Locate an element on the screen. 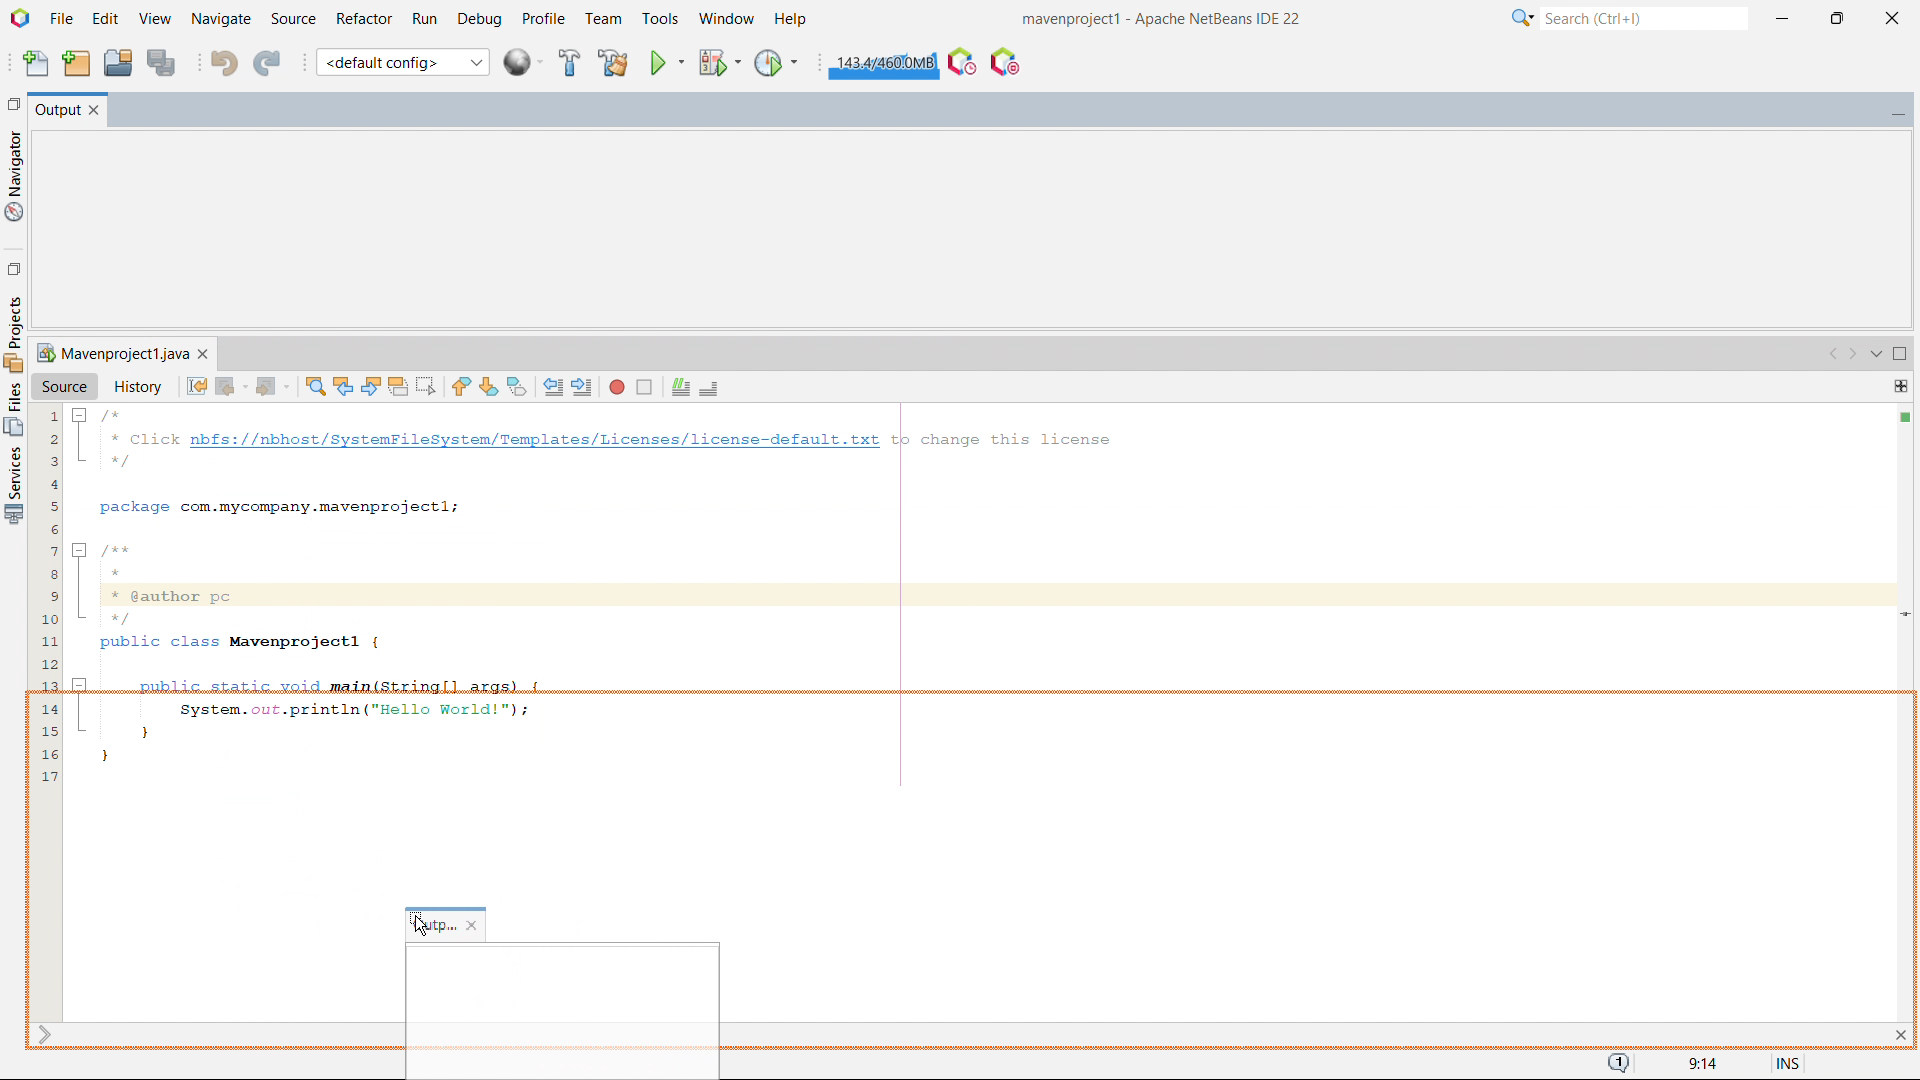 This screenshot has width=1920, height=1080. A simple Java class that prints "Hello World" to the console. is located at coordinates (977, 594).